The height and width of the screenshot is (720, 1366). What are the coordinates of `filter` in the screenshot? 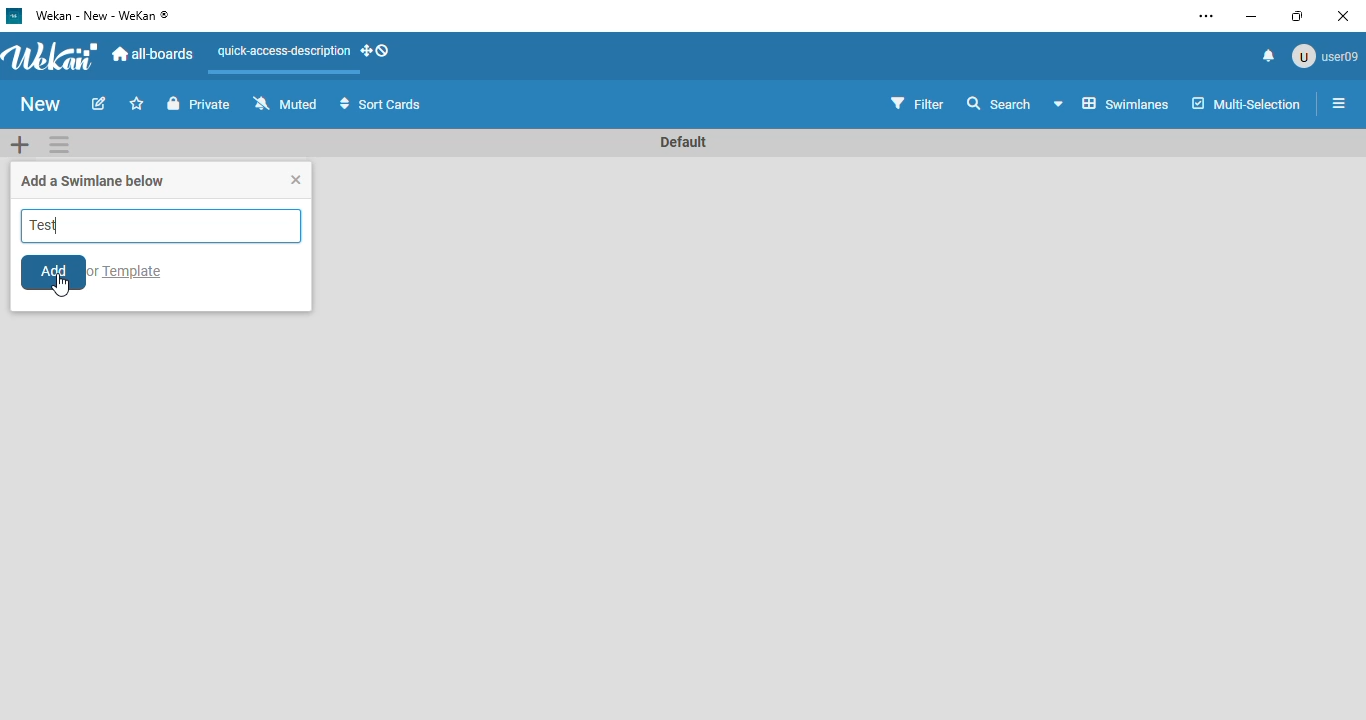 It's located at (917, 102).